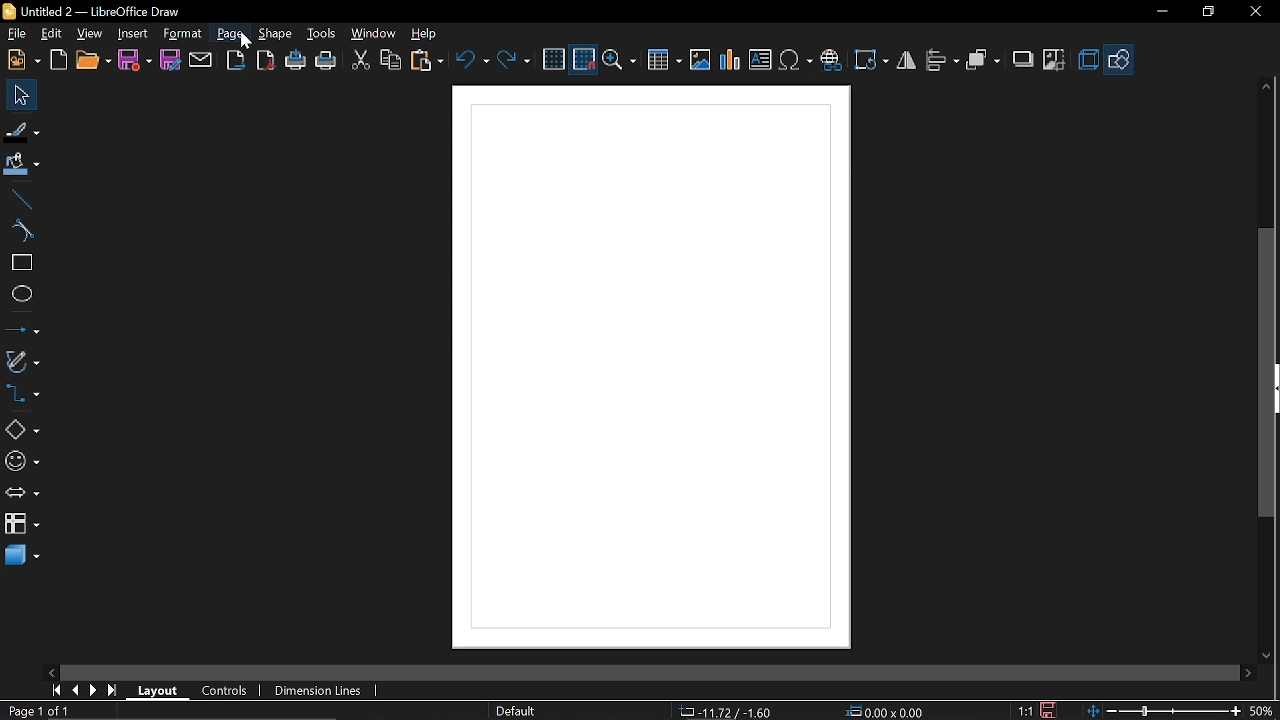 The image size is (1280, 720). What do you see at coordinates (1160, 14) in the screenshot?
I see `Miniimize` at bounding box center [1160, 14].